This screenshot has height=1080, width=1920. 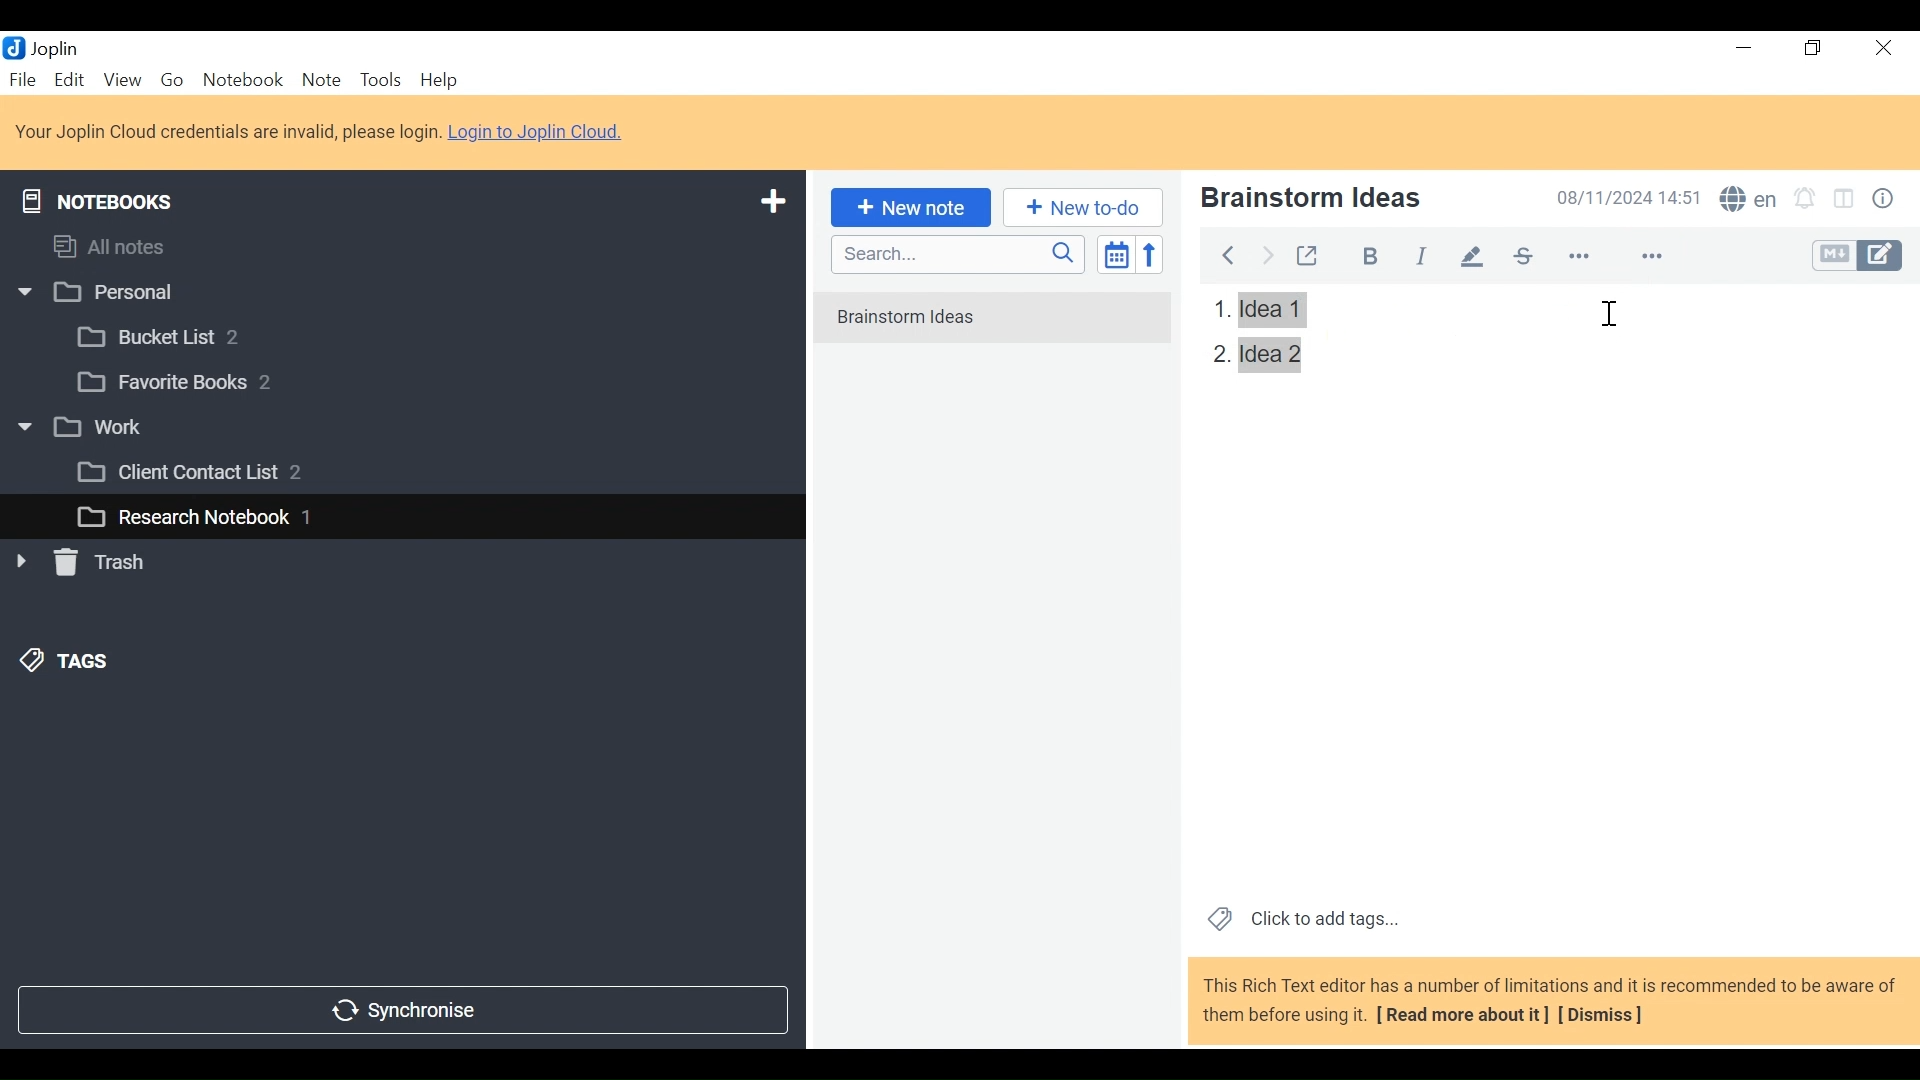 I want to click on italiac, so click(x=1423, y=250).